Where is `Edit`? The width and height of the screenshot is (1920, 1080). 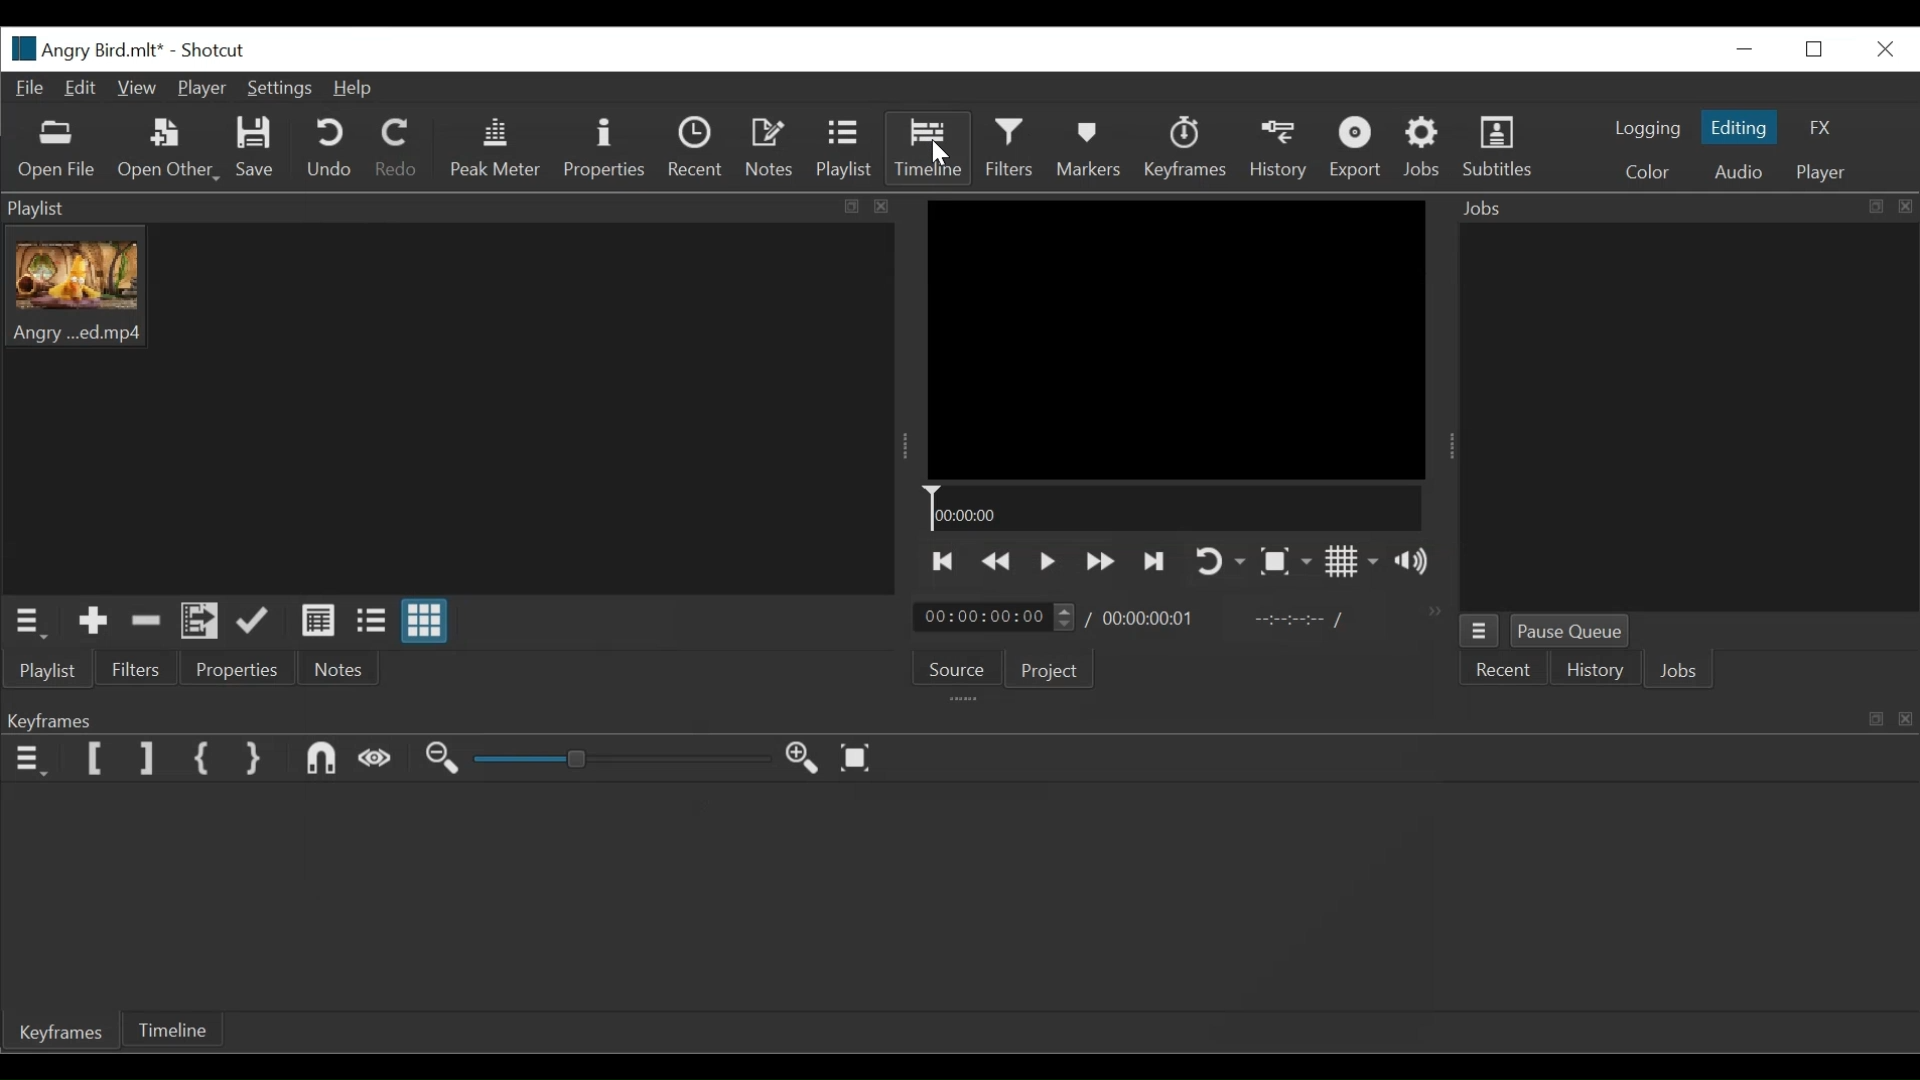 Edit is located at coordinates (81, 88).